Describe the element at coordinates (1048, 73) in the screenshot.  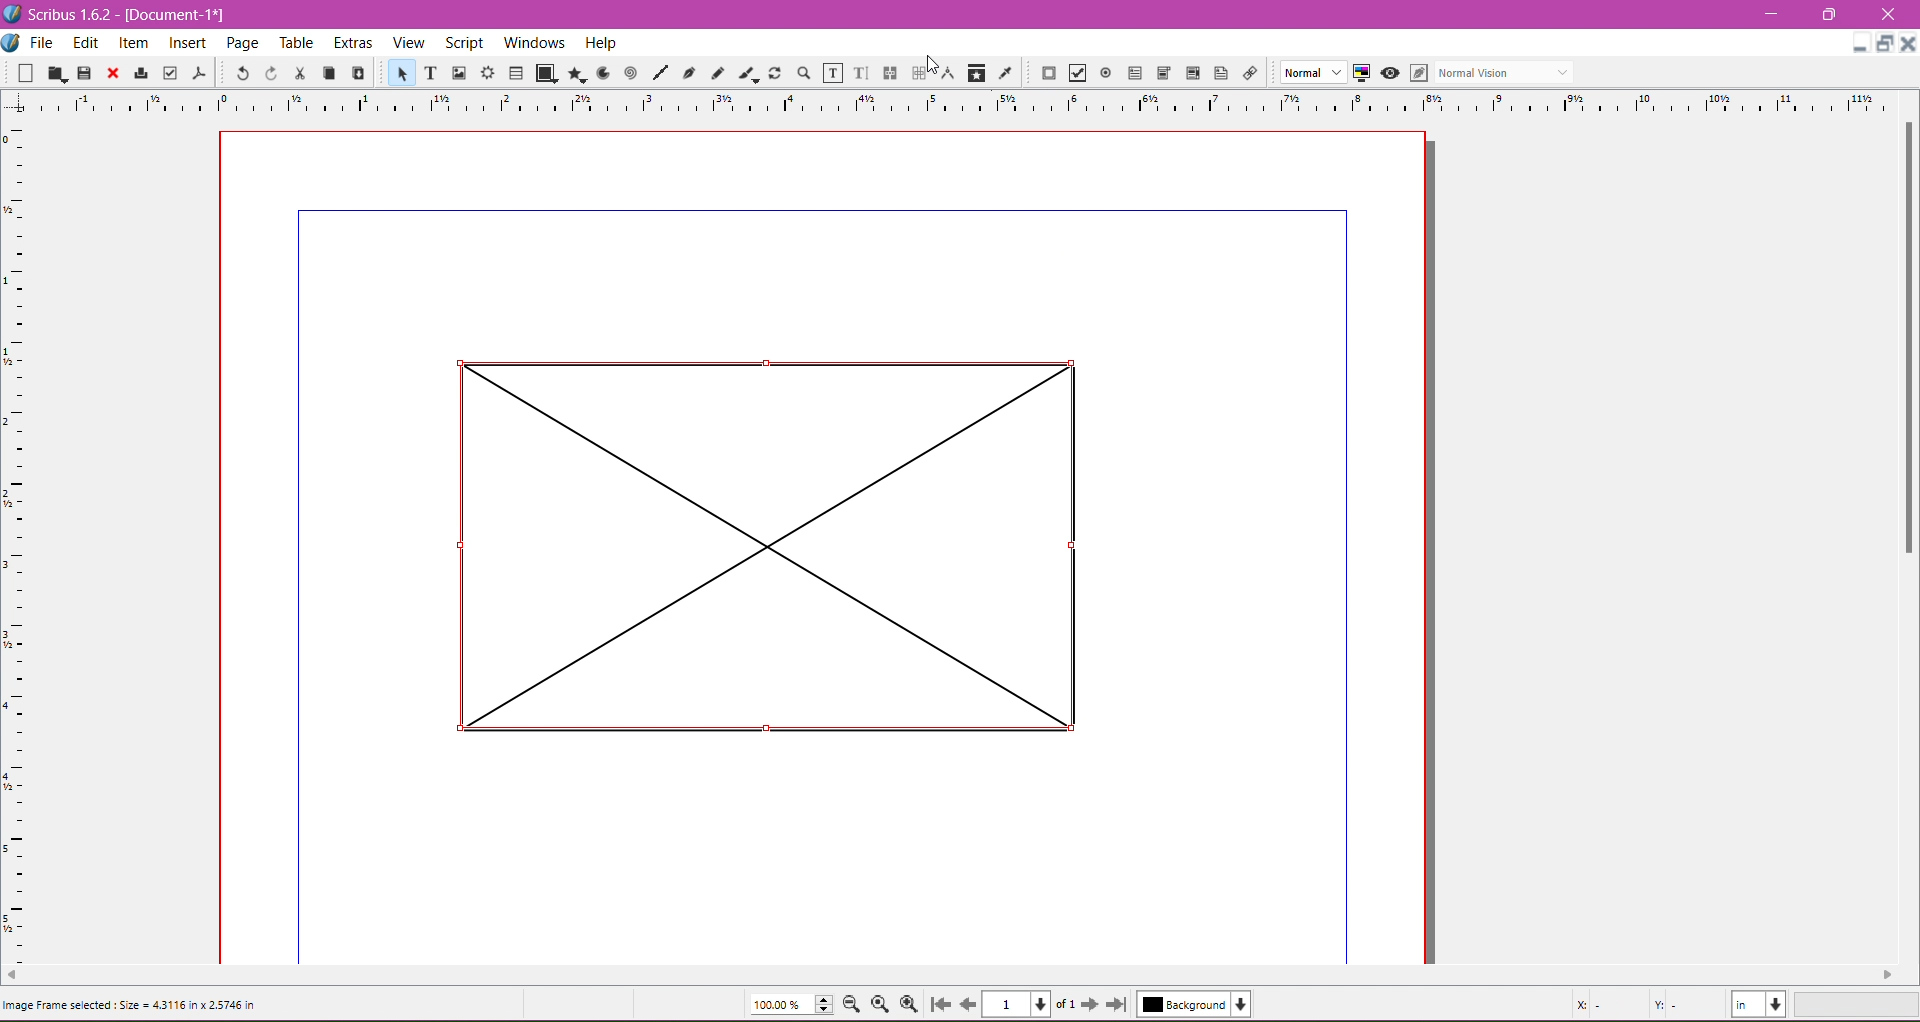
I see `PDF Push Button` at that location.